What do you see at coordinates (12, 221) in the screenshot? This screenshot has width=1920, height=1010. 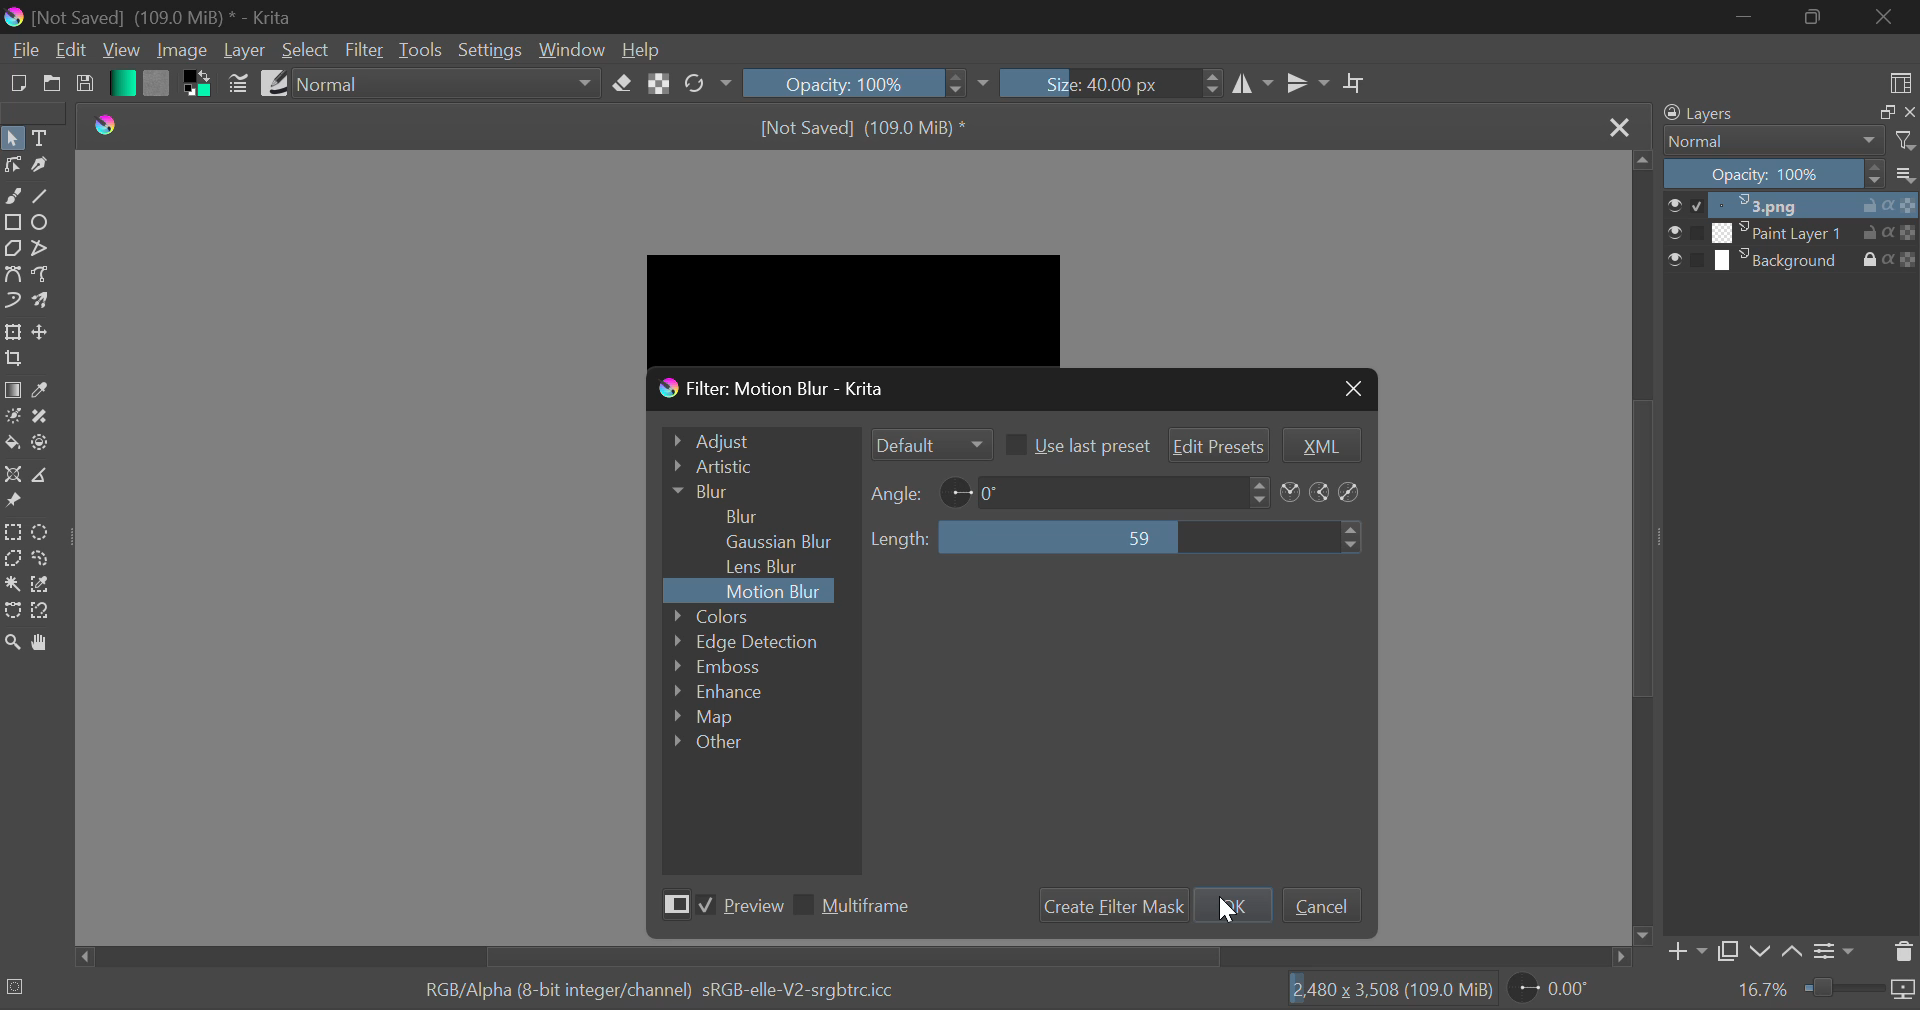 I see `Rectangle` at bounding box center [12, 221].